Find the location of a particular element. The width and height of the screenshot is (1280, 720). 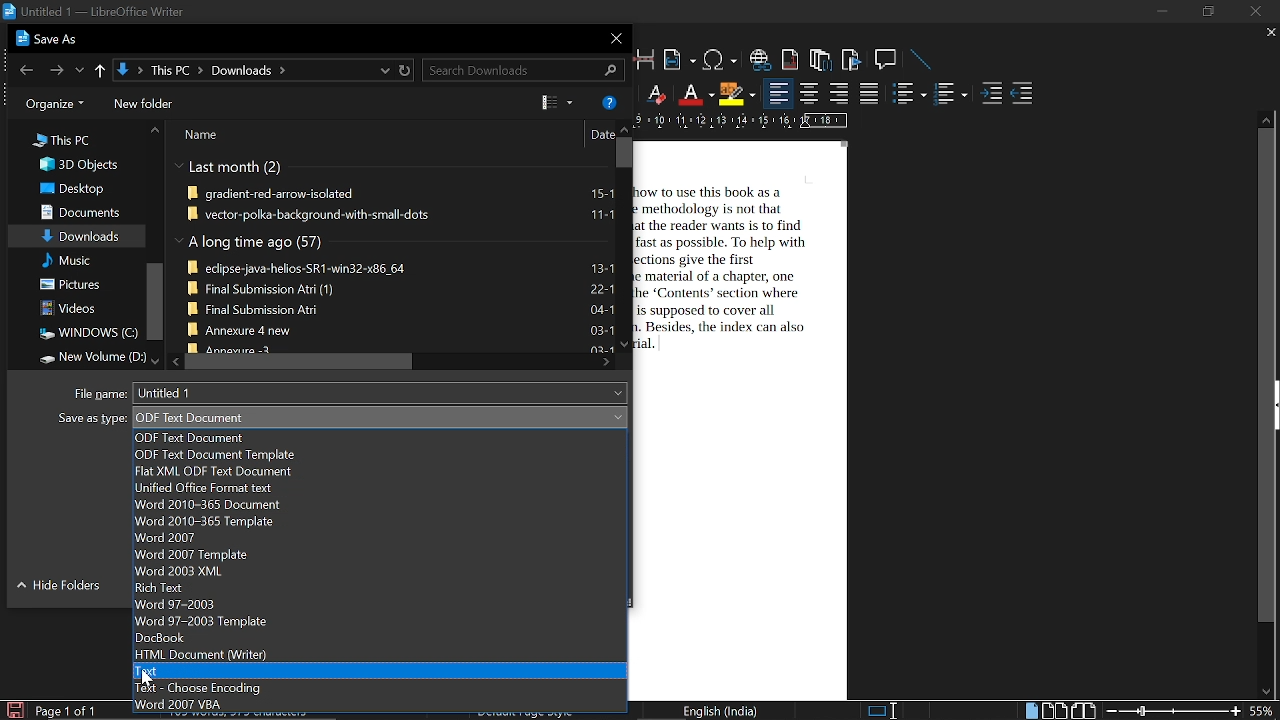

move up is located at coordinates (622, 129).